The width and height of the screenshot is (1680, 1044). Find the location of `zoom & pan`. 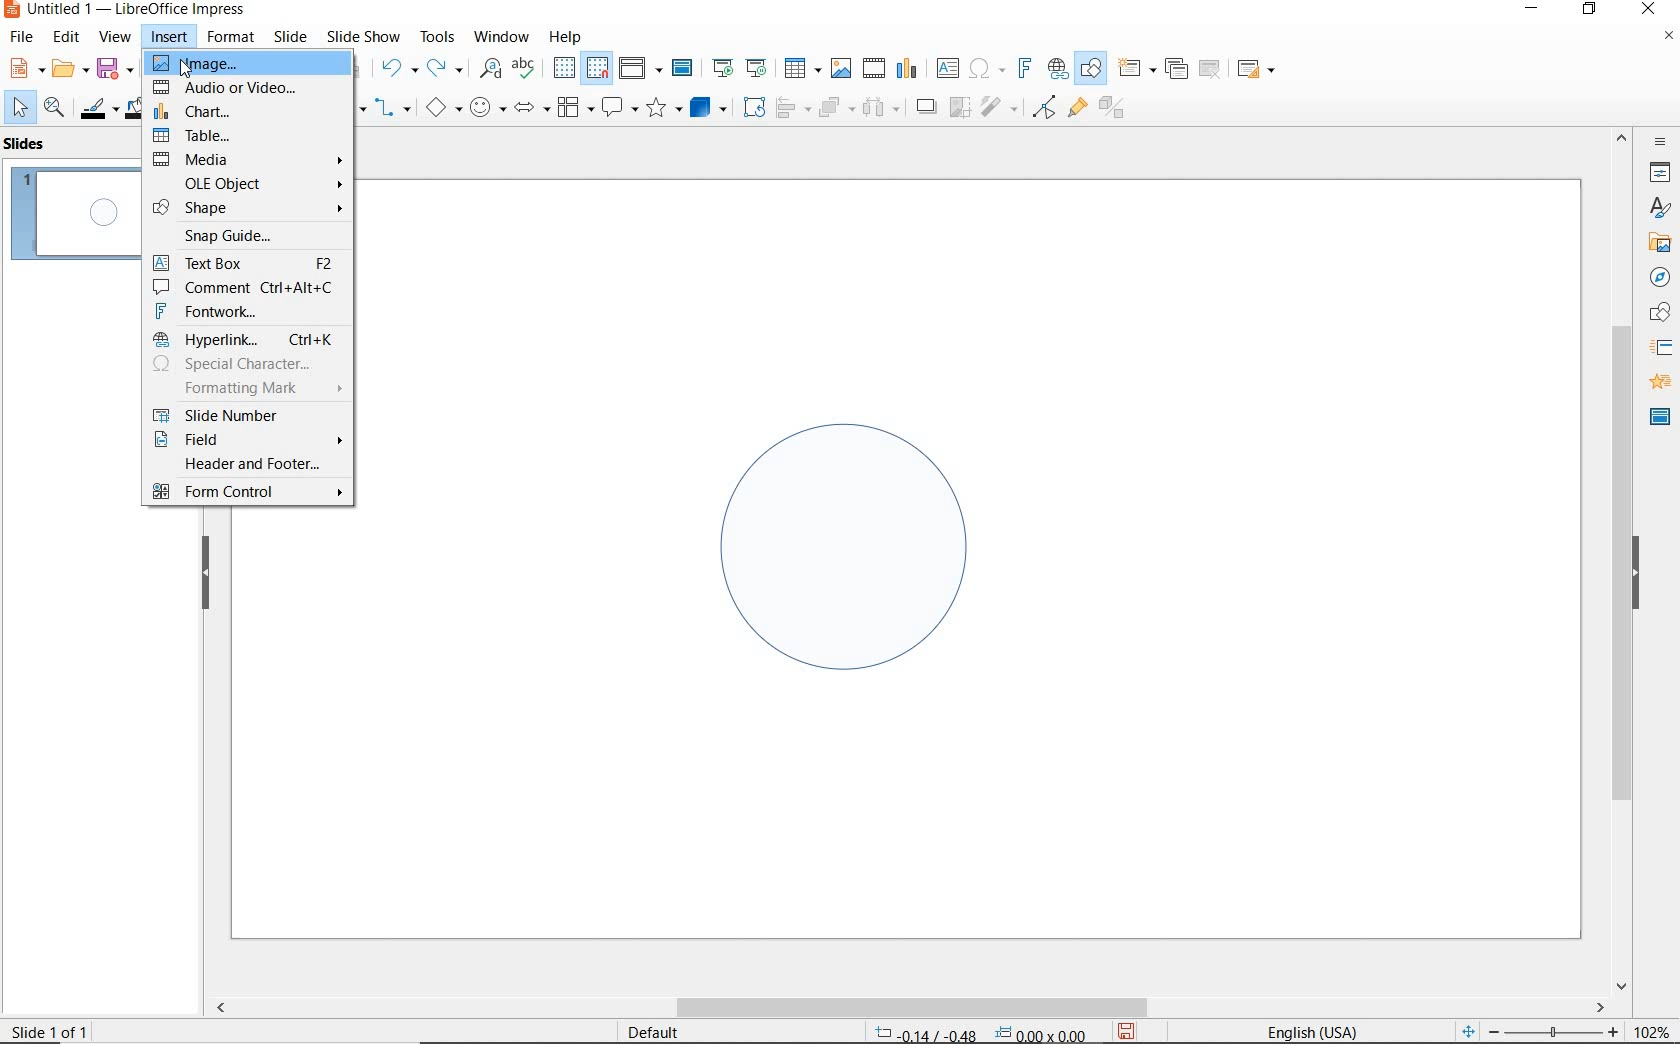

zoom & pan is located at coordinates (56, 110).